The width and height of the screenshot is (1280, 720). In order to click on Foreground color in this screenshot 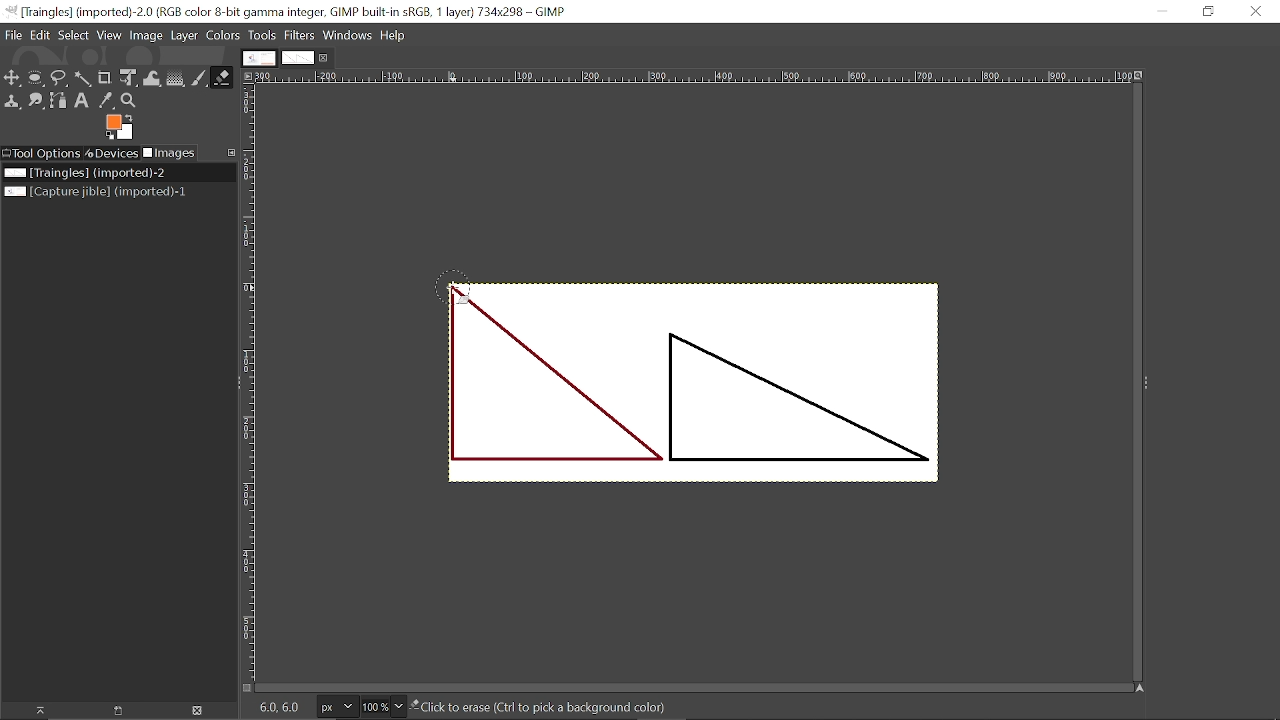, I will do `click(121, 127)`.